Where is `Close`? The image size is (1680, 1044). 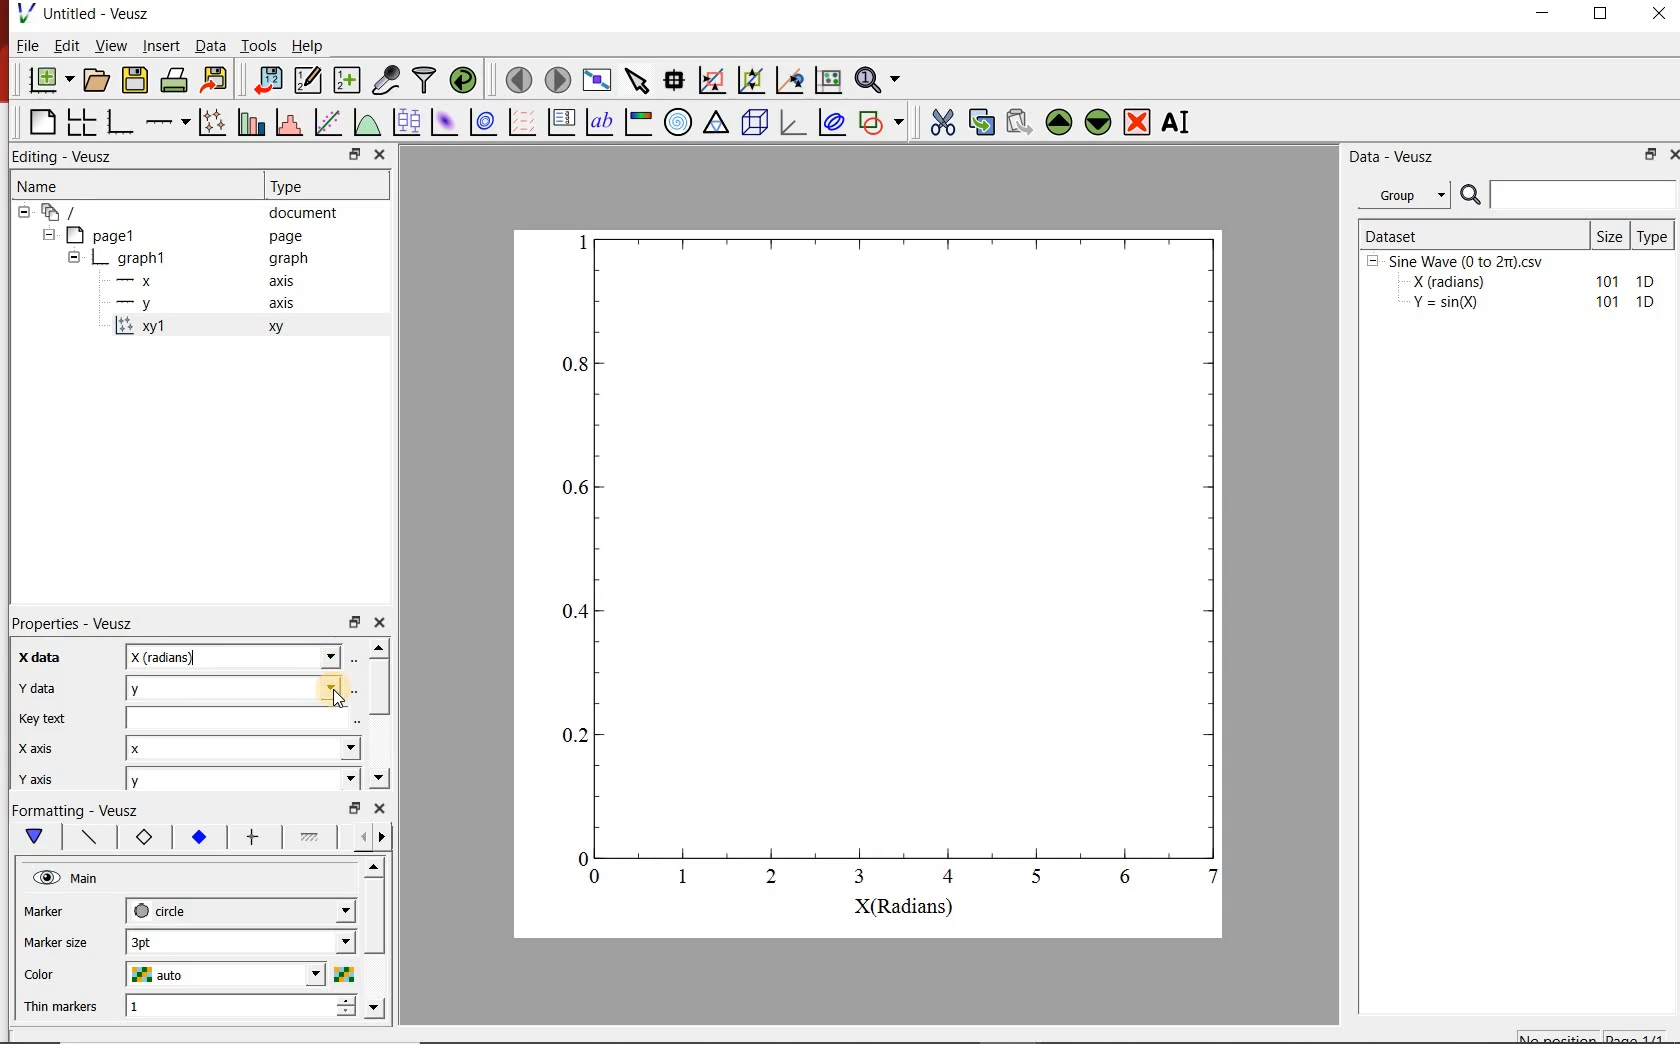 Close is located at coordinates (380, 156).